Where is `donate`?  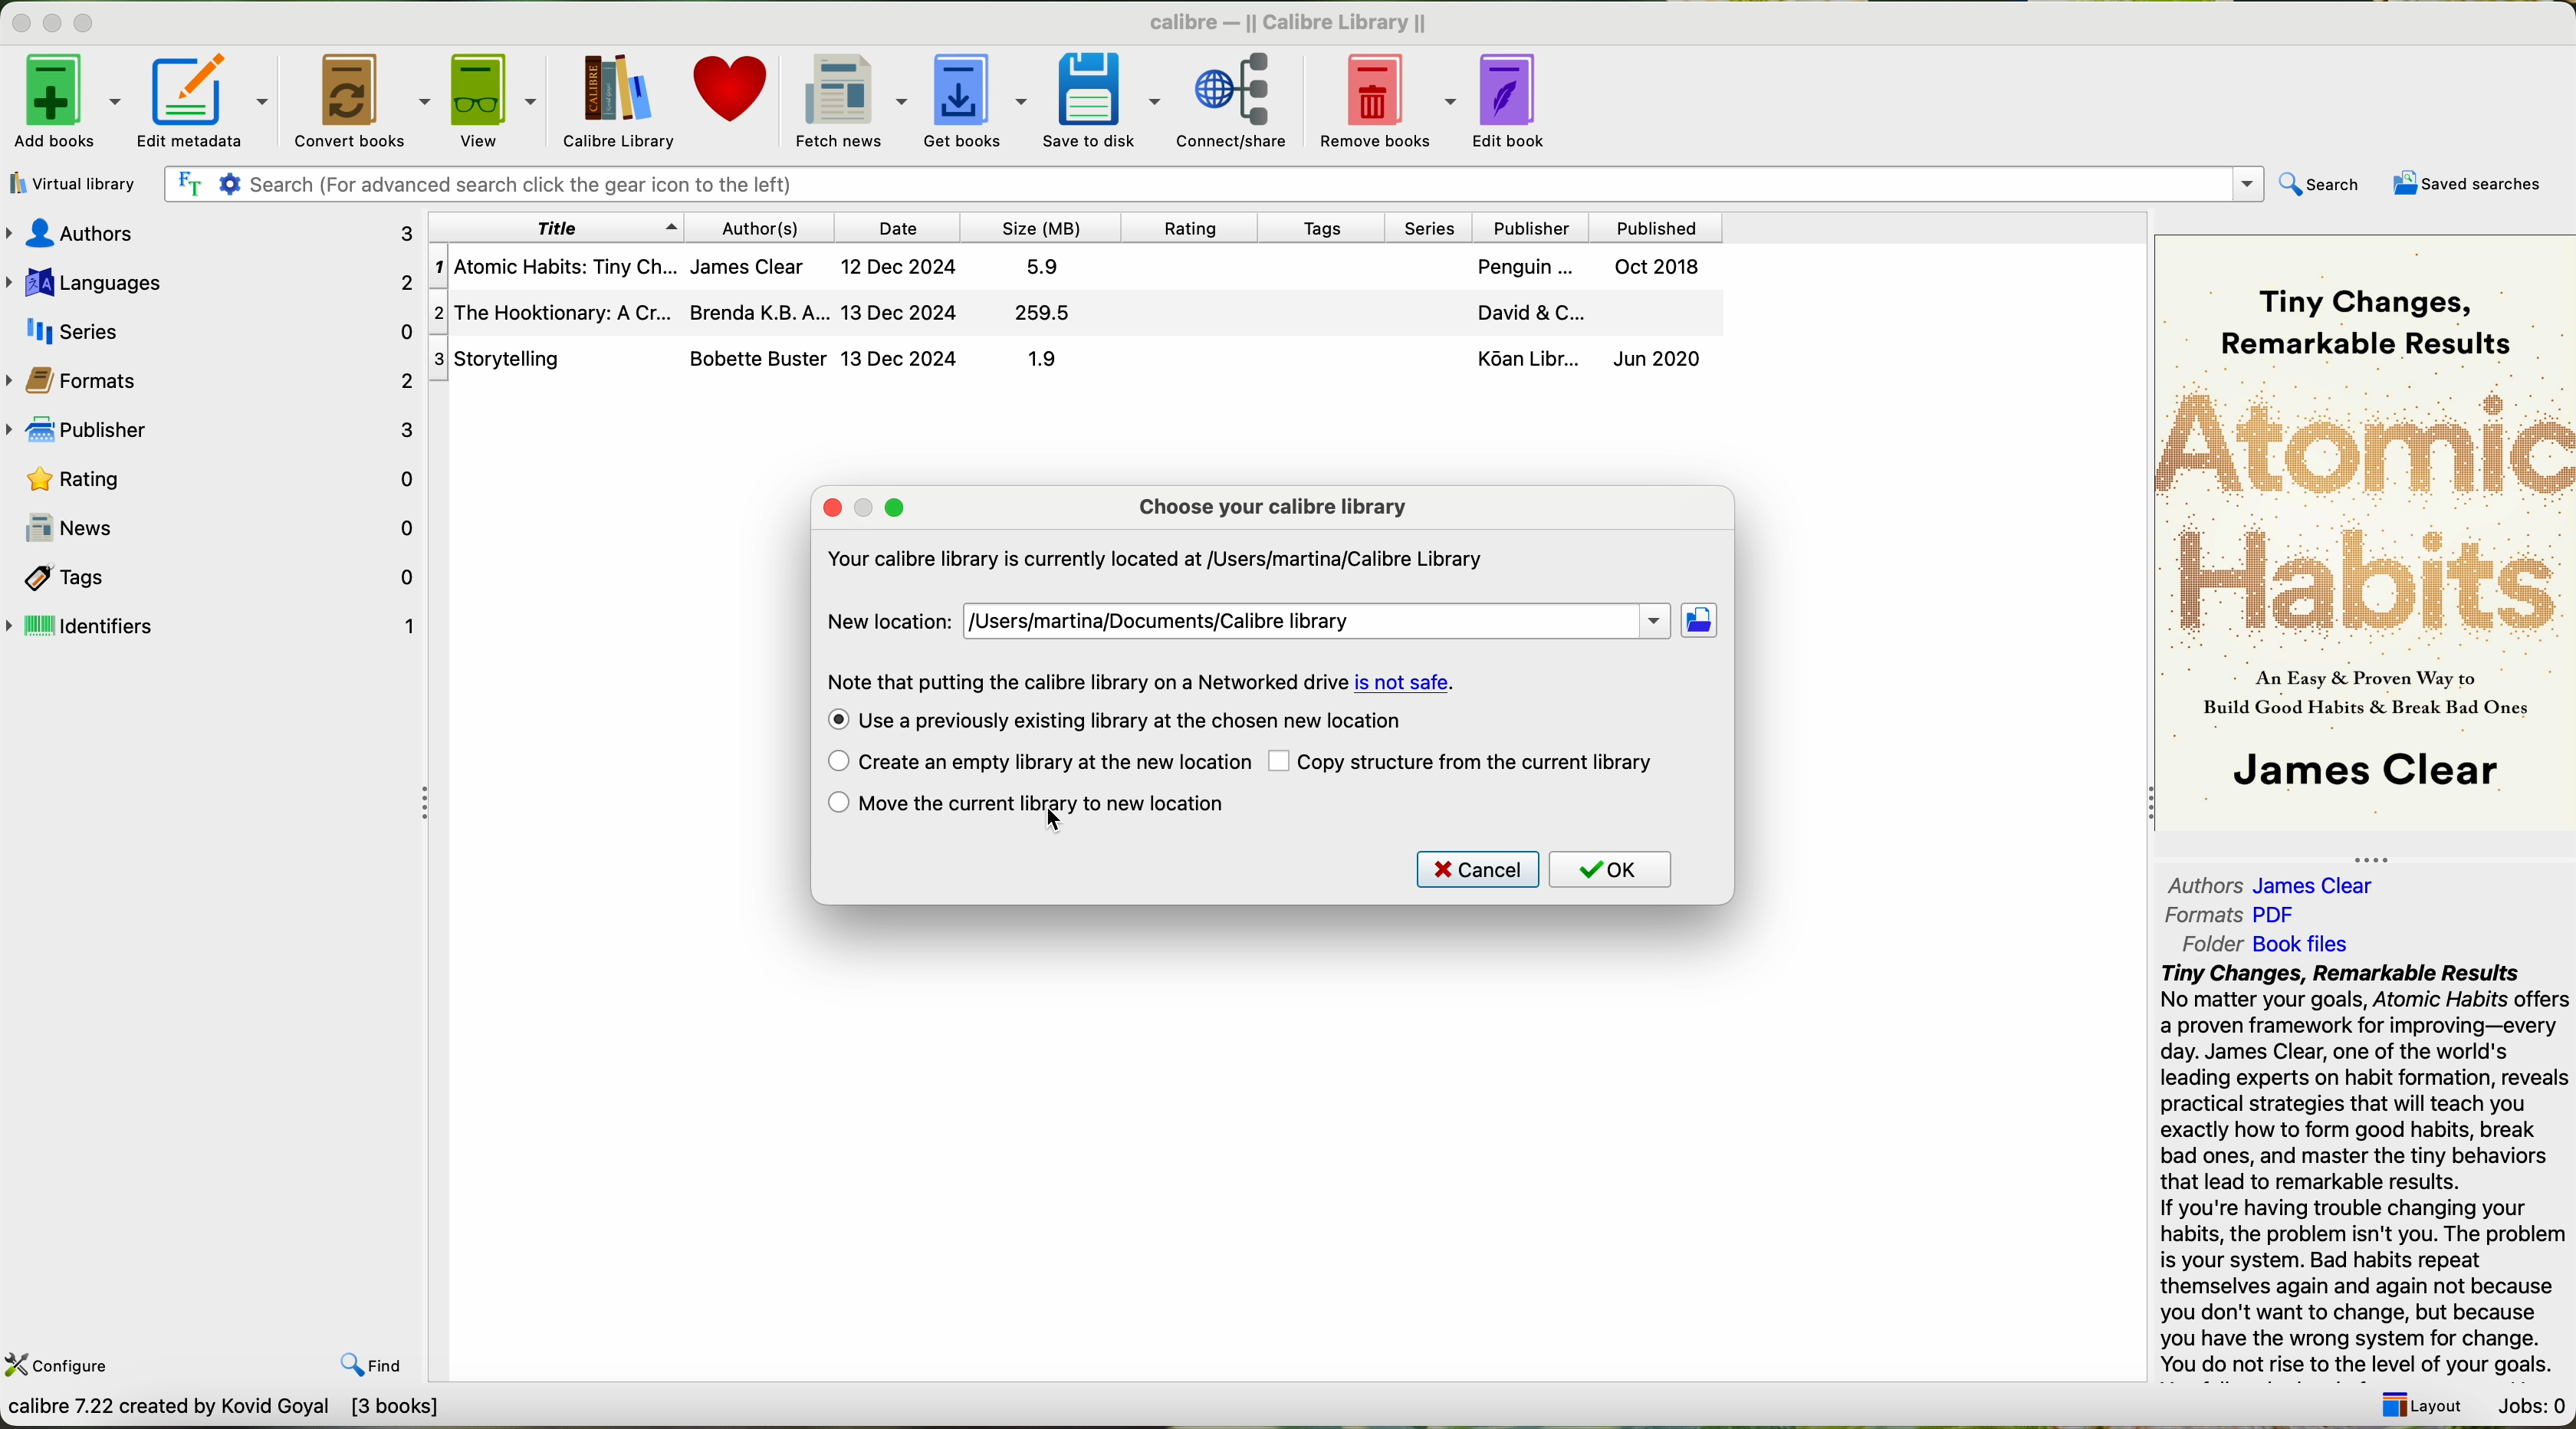
donate is located at coordinates (729, 94).